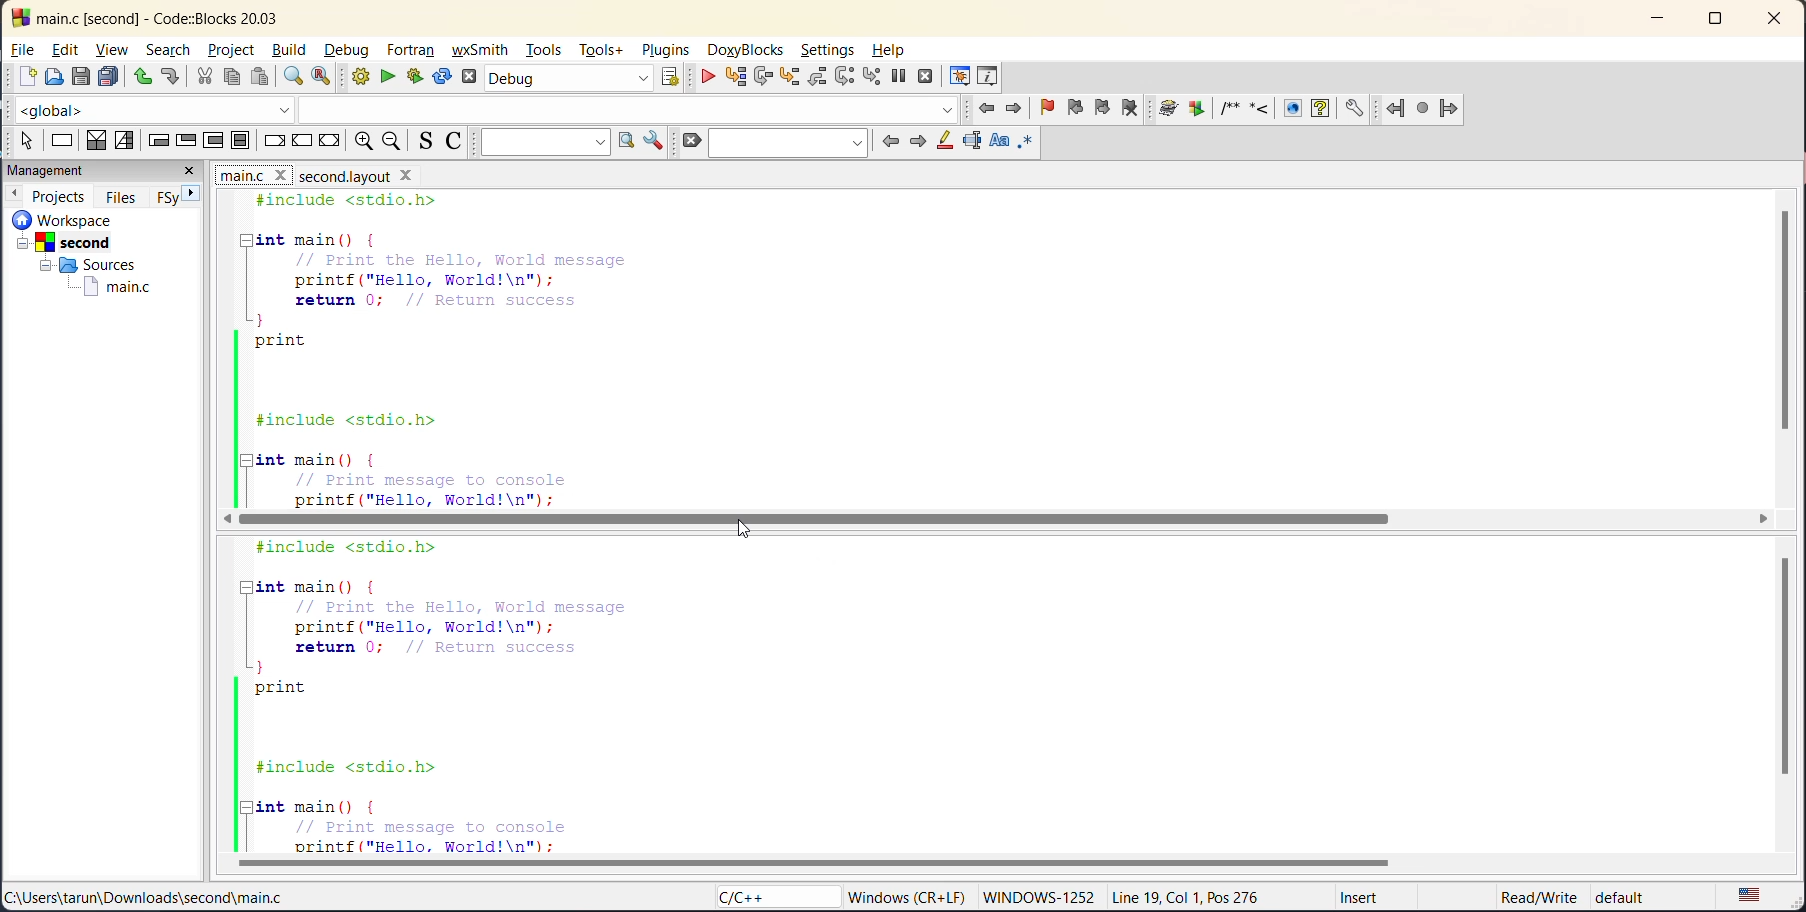  Describe the element at coordinates (373, 176) in the screenshot. I see `second layout` at that location.